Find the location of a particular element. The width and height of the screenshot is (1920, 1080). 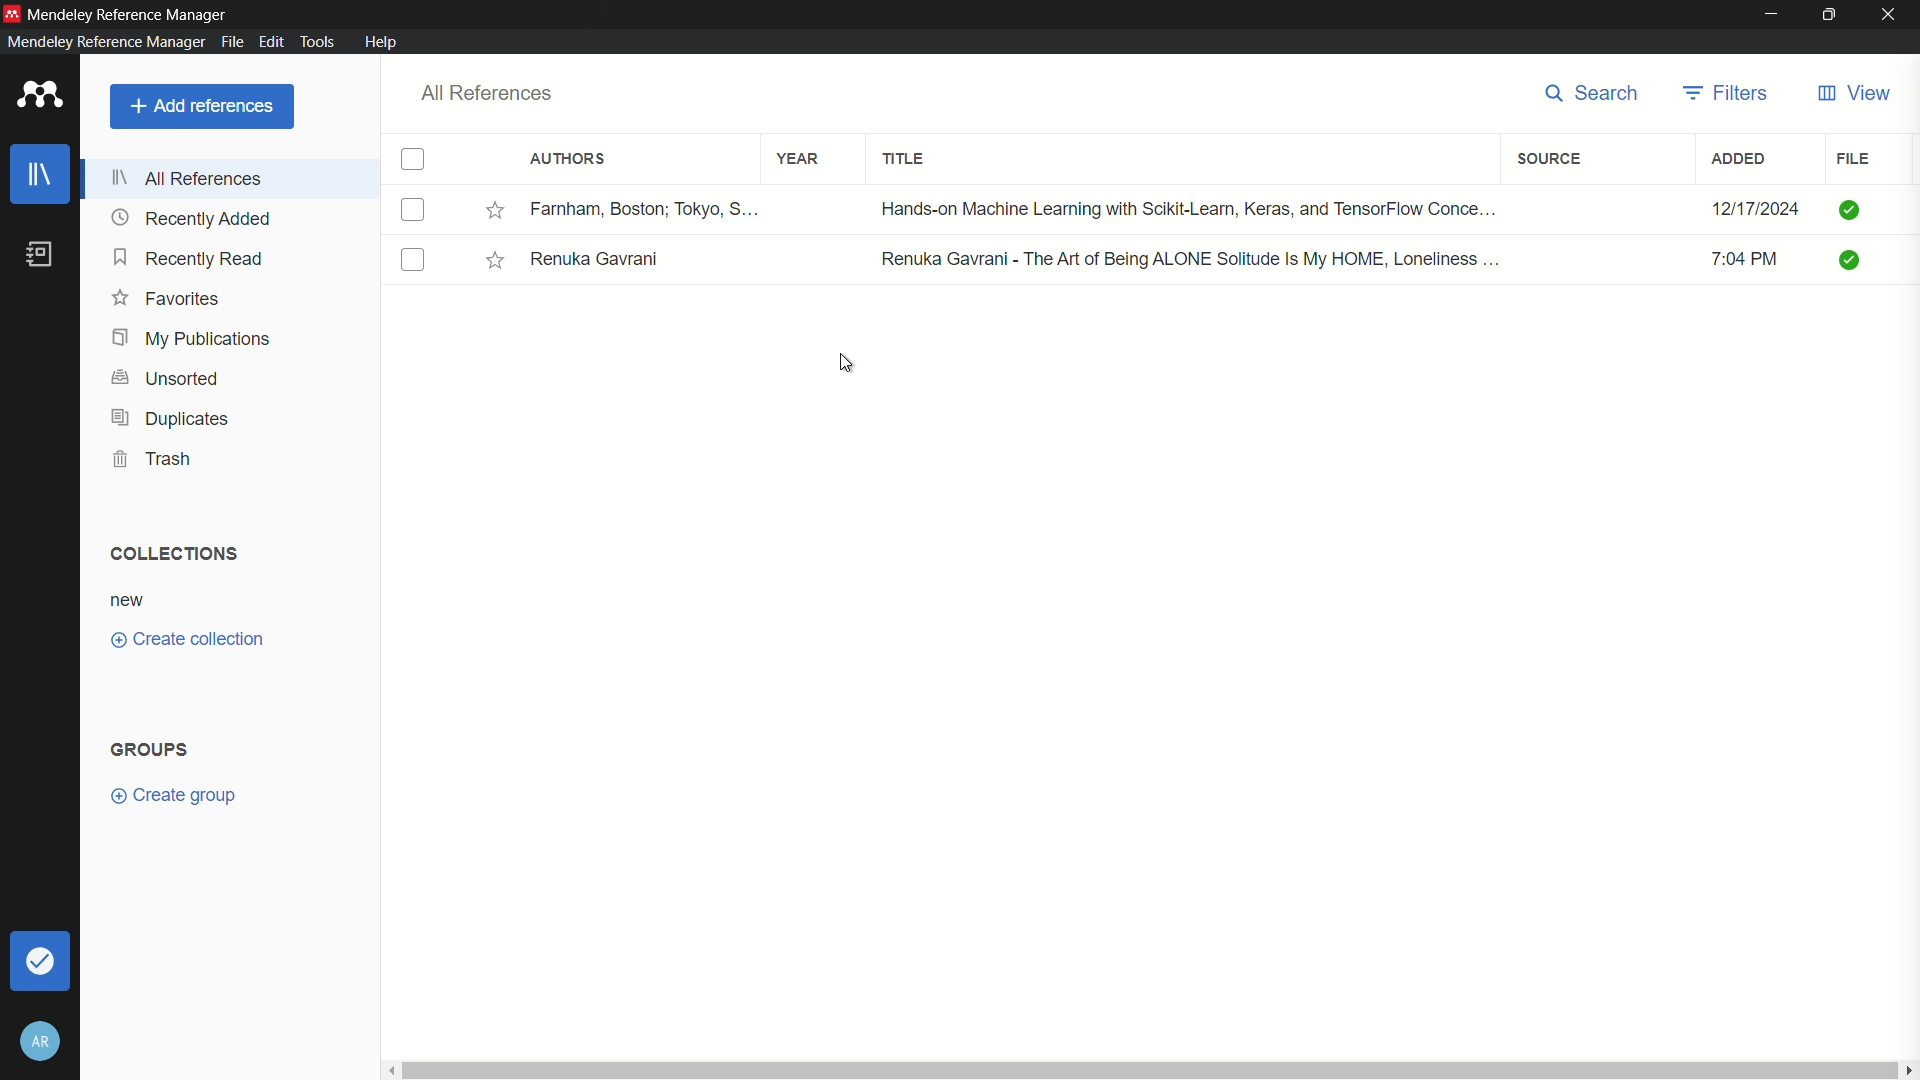

file is located at coordinates (1853, 160).